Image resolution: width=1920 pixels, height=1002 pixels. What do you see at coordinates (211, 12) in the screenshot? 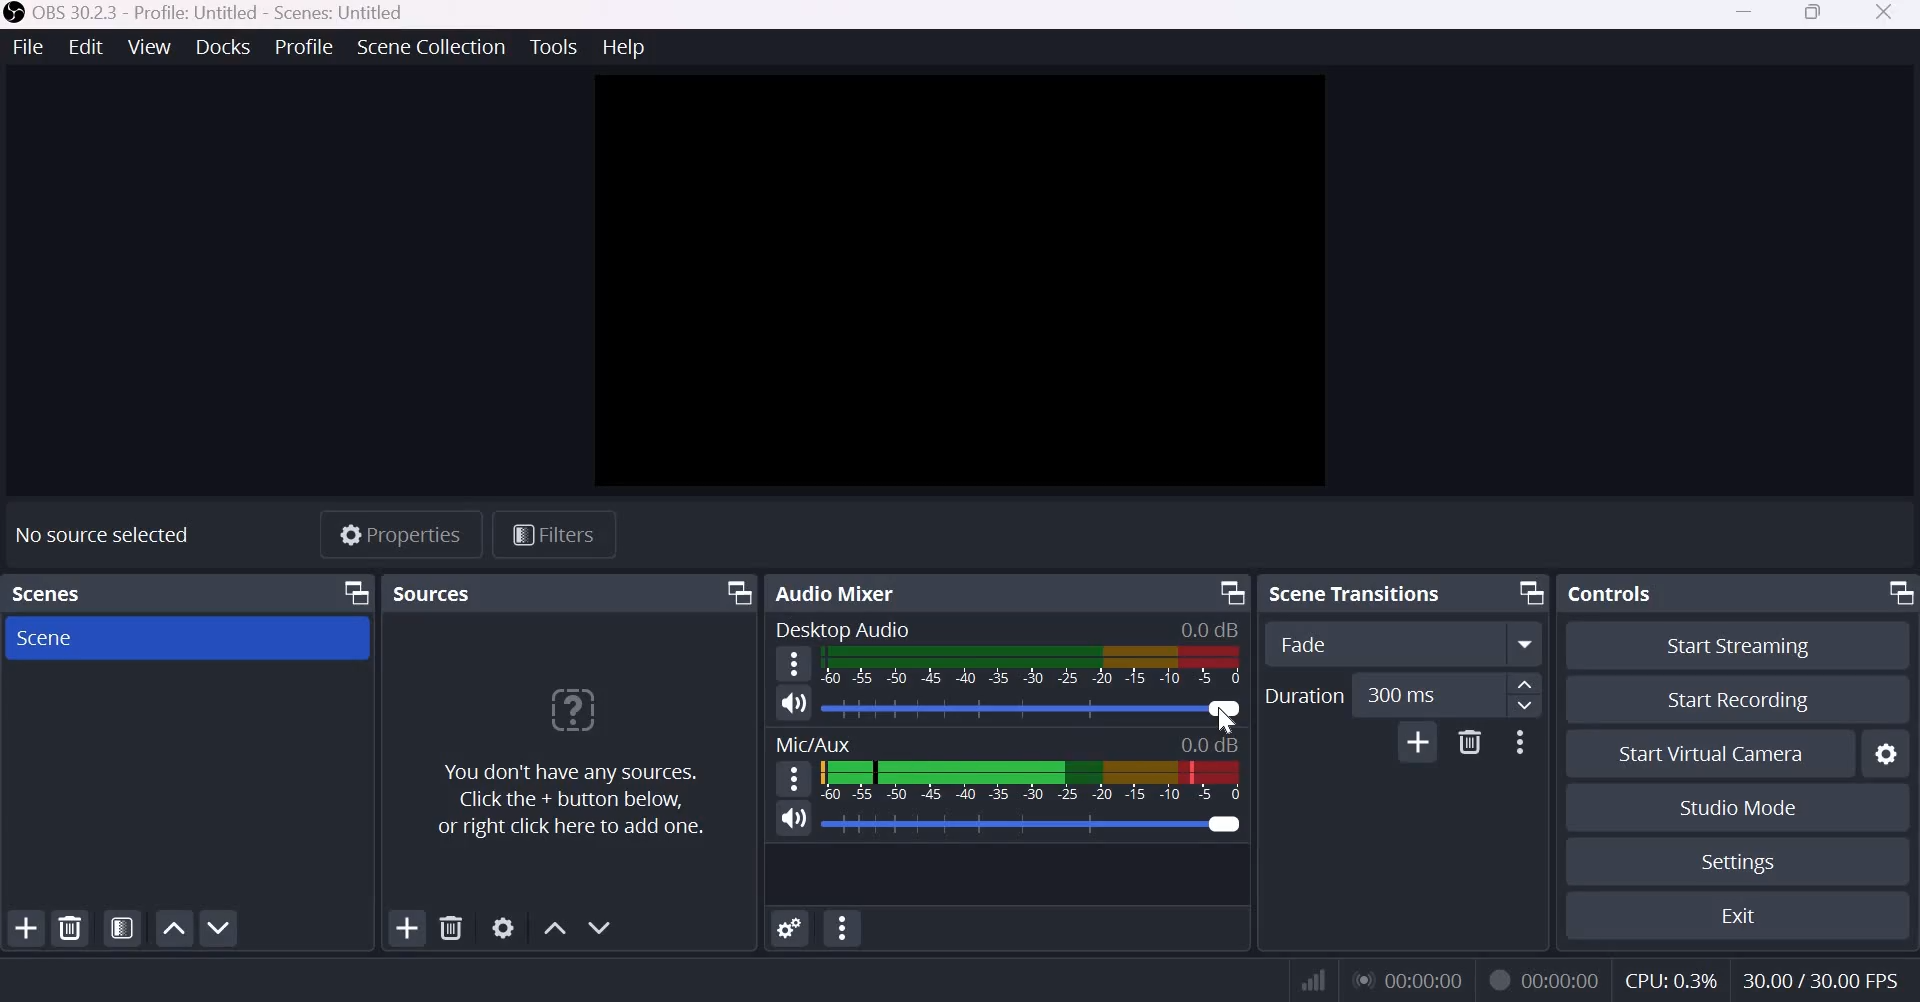
I see `OBS 30.2.3 - Profile Untitled - Scenes untitled` at bounding box center [211, 12].